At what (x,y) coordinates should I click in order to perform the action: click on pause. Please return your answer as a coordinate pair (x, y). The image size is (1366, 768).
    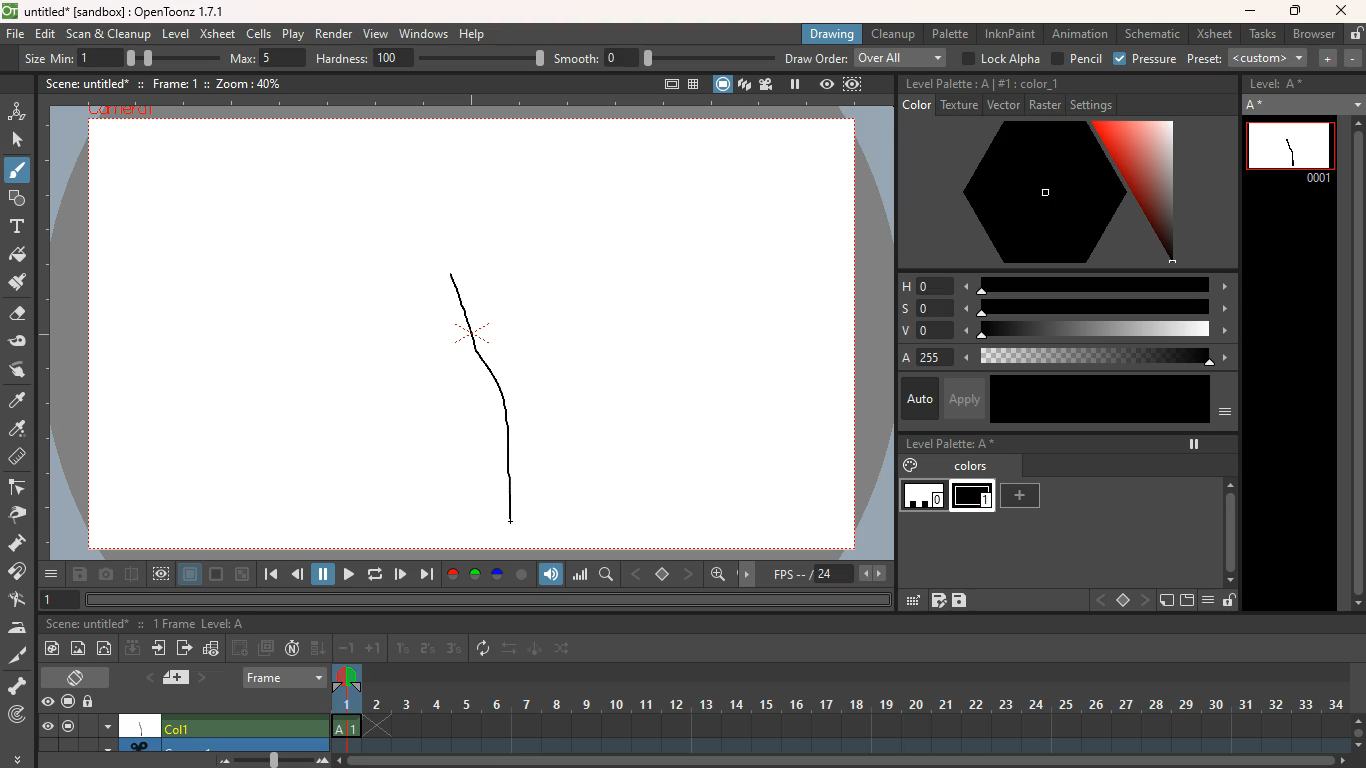
    Looking at the image, I should click on (1192, 444).